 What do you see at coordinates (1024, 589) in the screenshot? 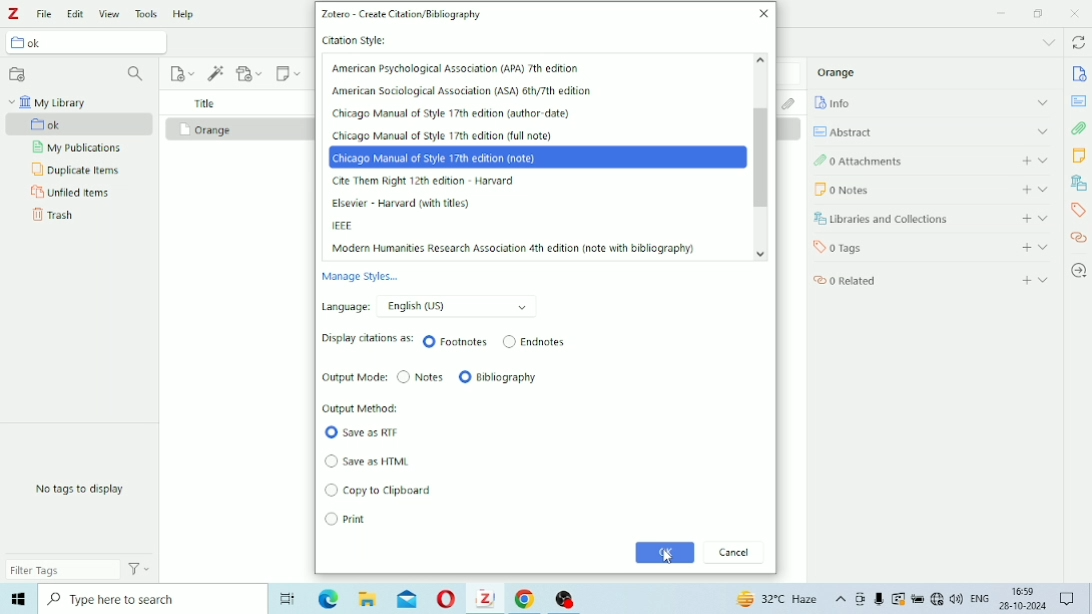
I see `16:59` at bounding box center [1024, 589].